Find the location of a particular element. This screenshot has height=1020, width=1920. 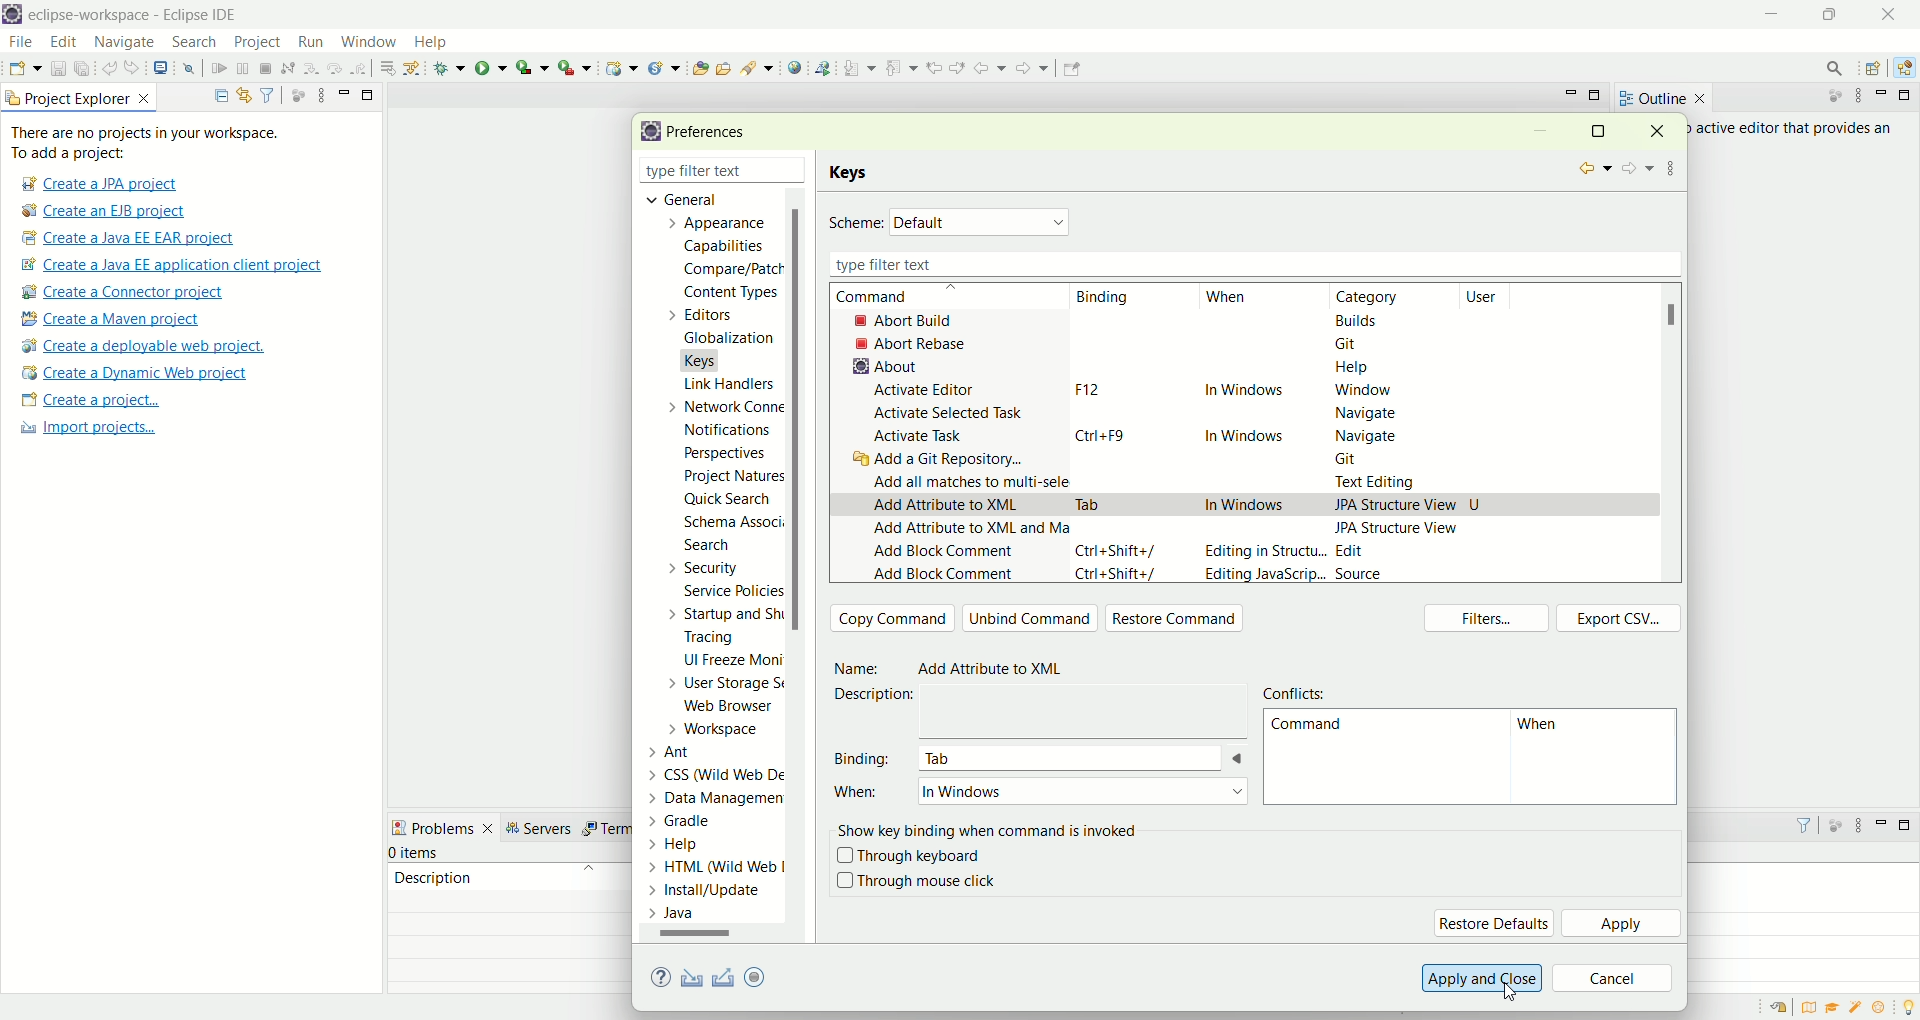

description is located at coordinates (881, 695).